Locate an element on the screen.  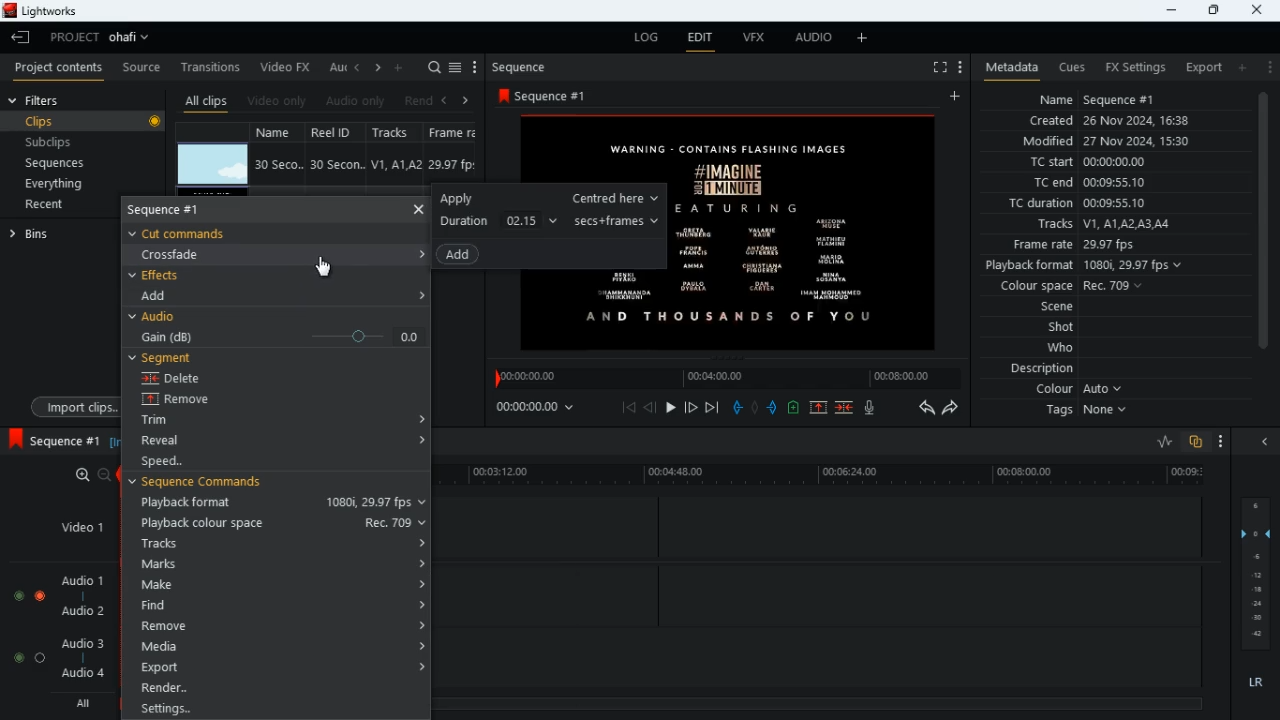
Settings is located at coordinates (278, 707).